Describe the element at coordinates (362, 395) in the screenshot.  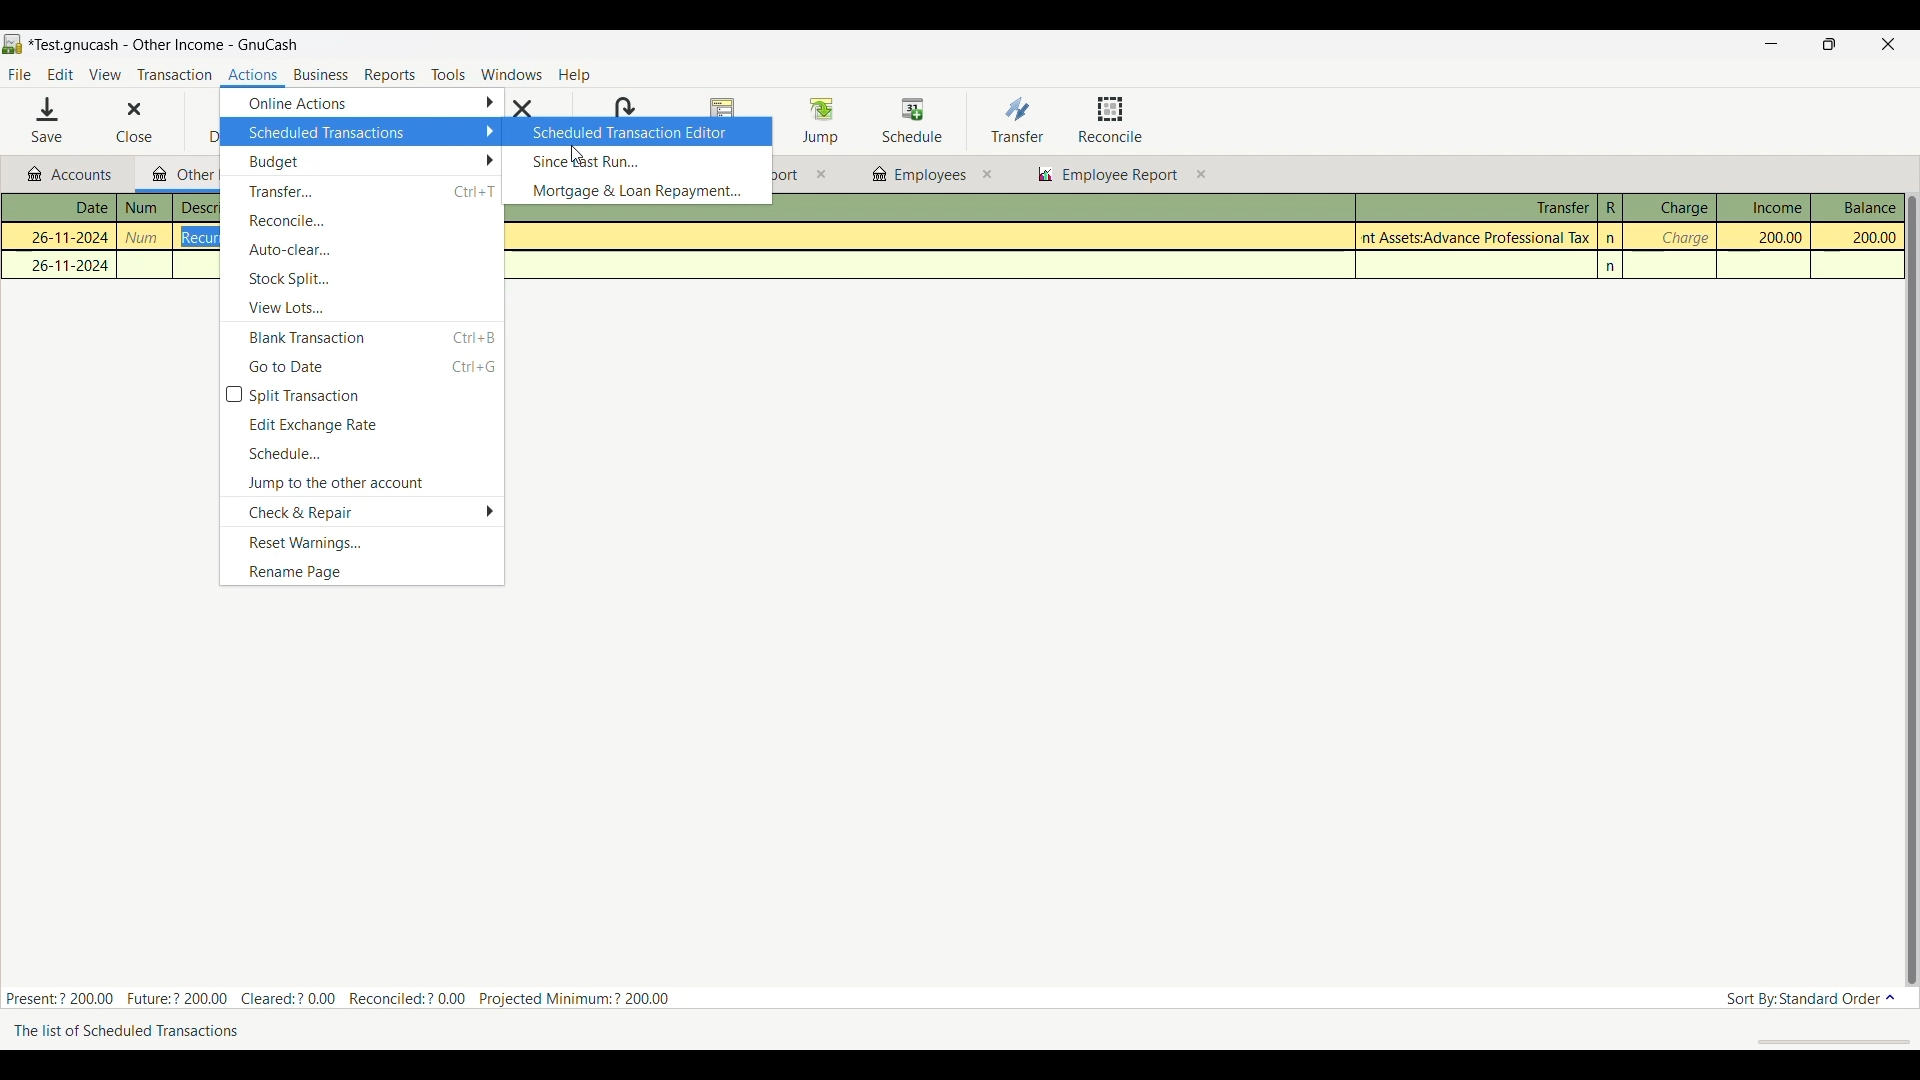
I see `Toggle for split transaction` at that location.